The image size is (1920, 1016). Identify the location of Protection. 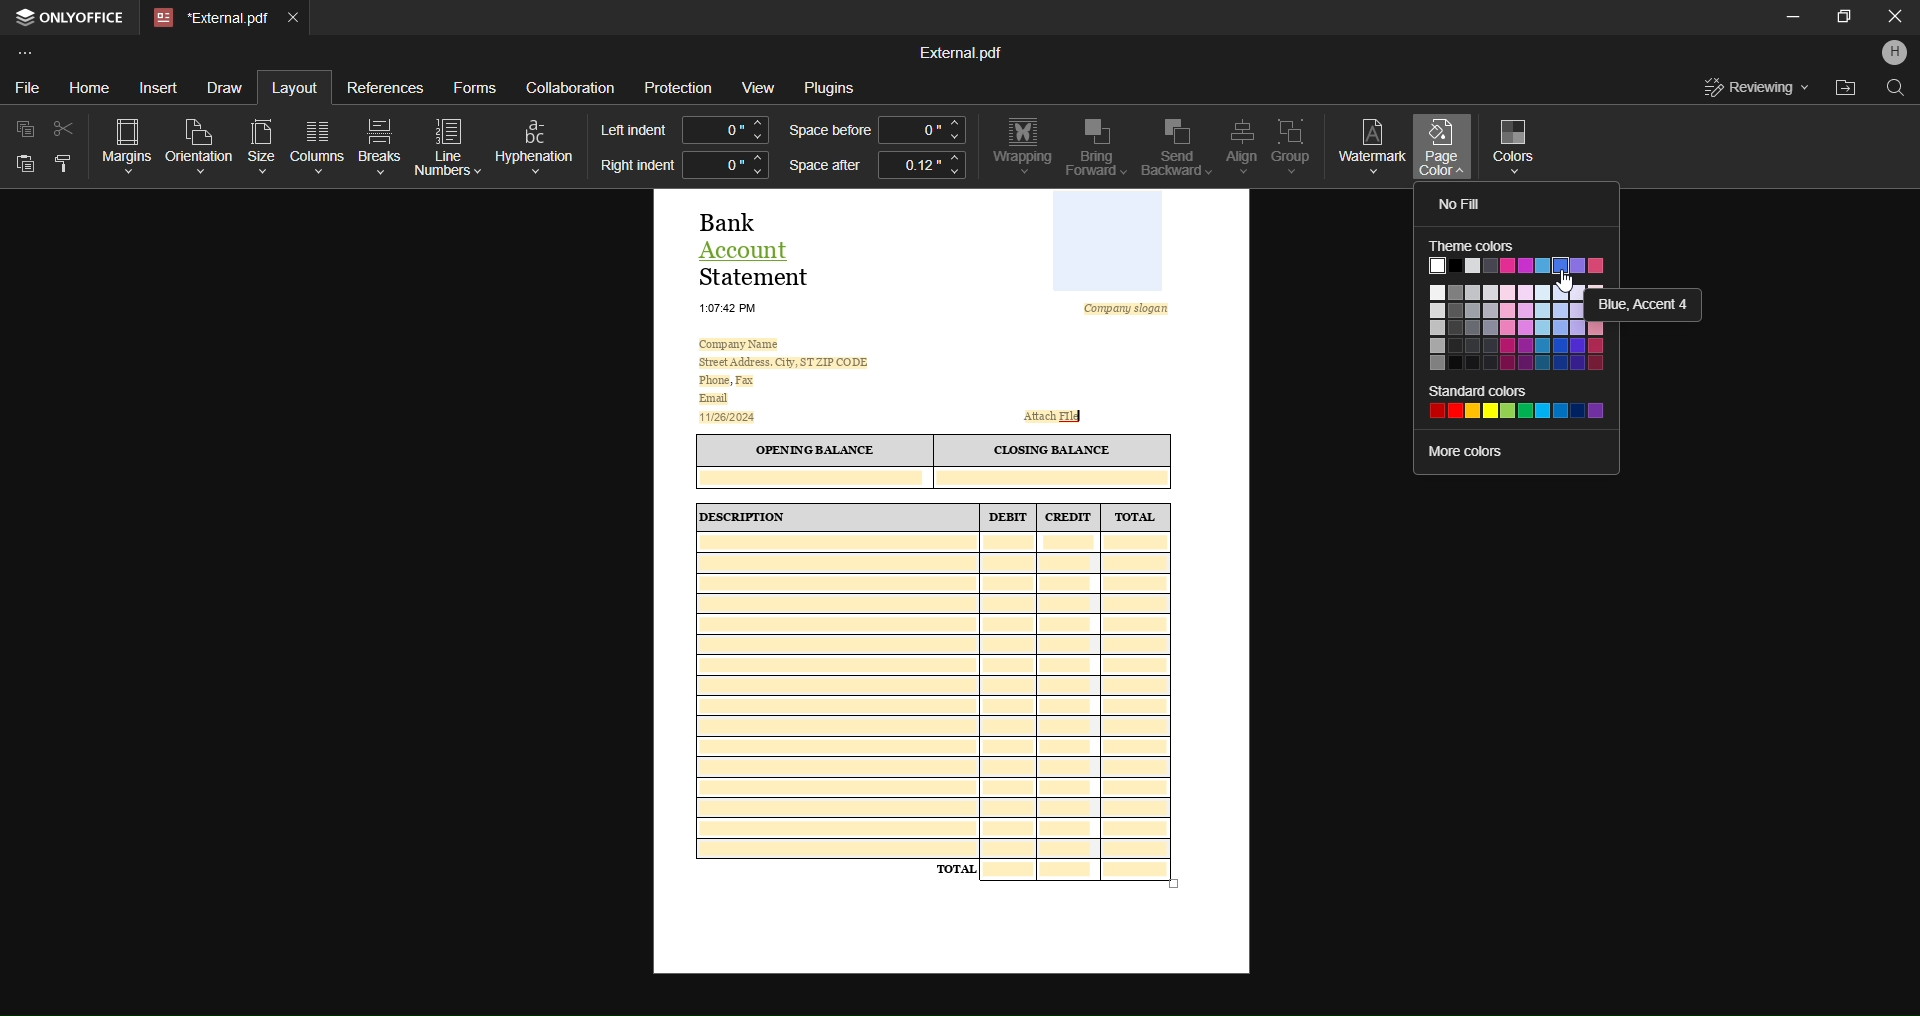
(679, 88).